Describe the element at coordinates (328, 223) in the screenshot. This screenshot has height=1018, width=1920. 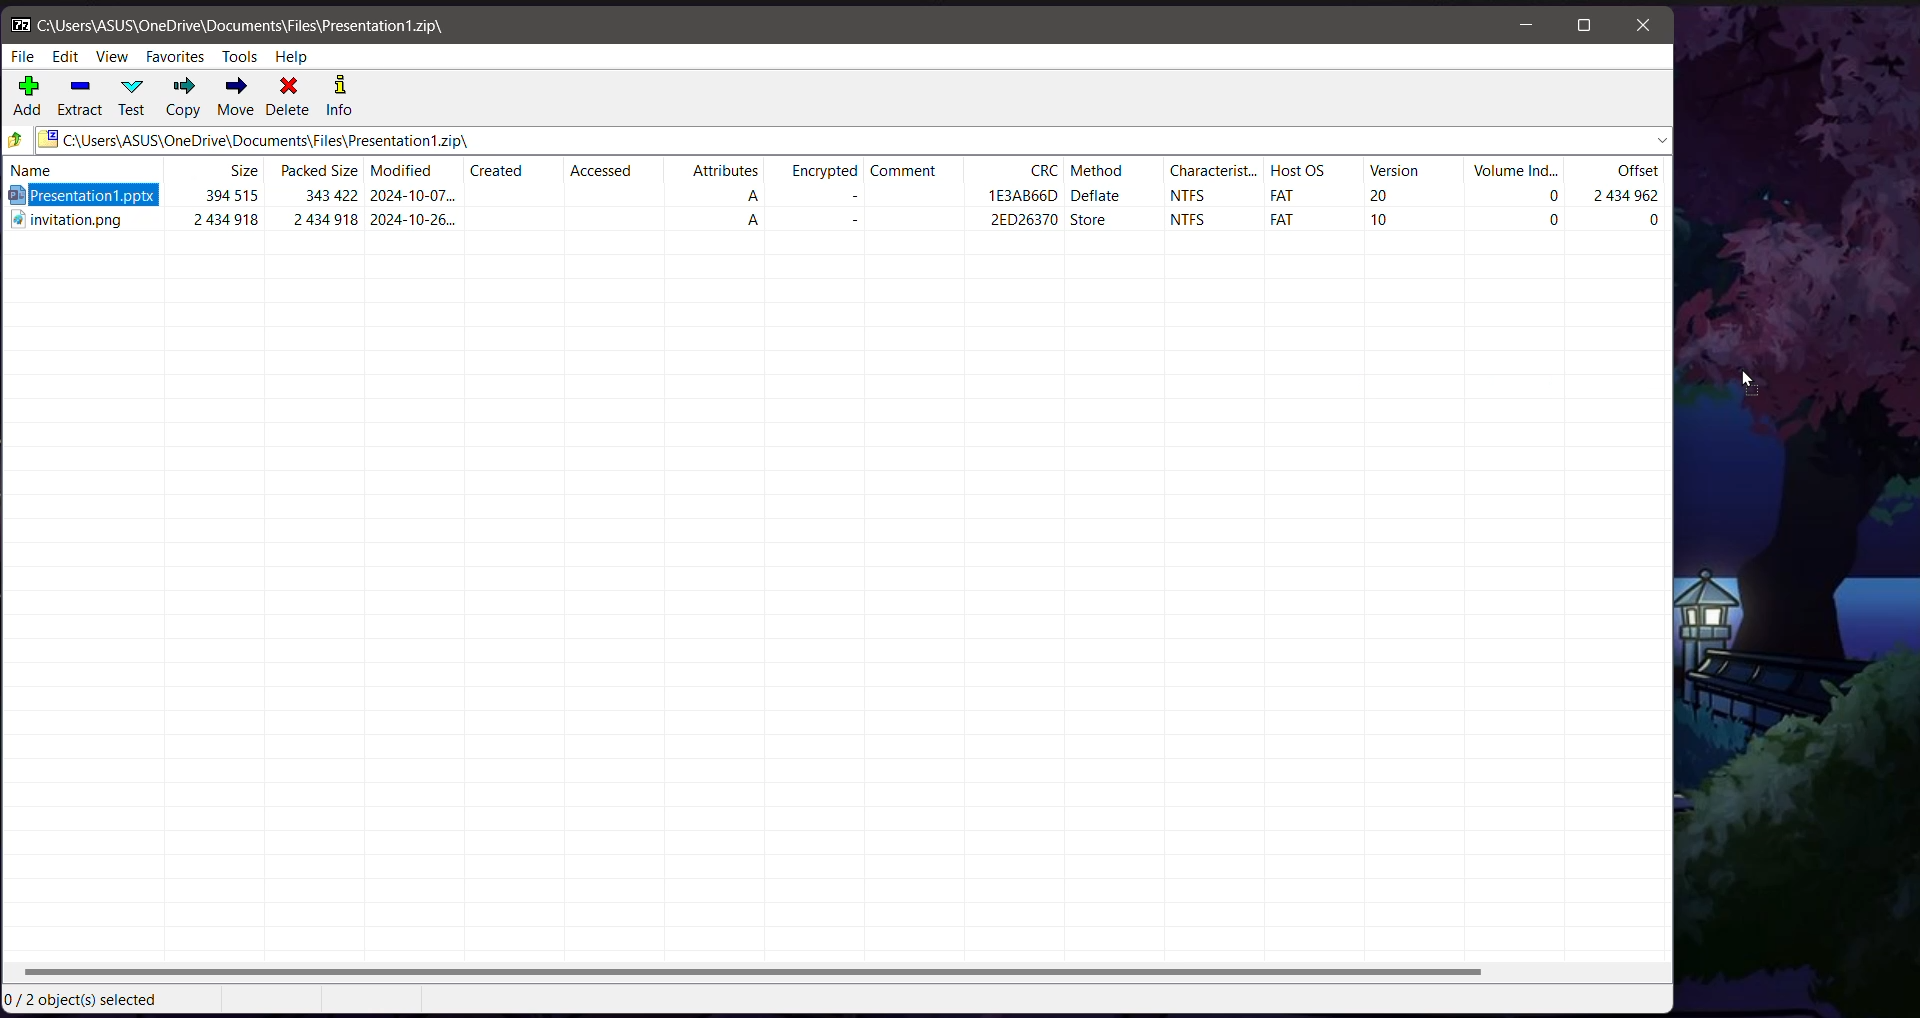
I see `2434918` at that location.